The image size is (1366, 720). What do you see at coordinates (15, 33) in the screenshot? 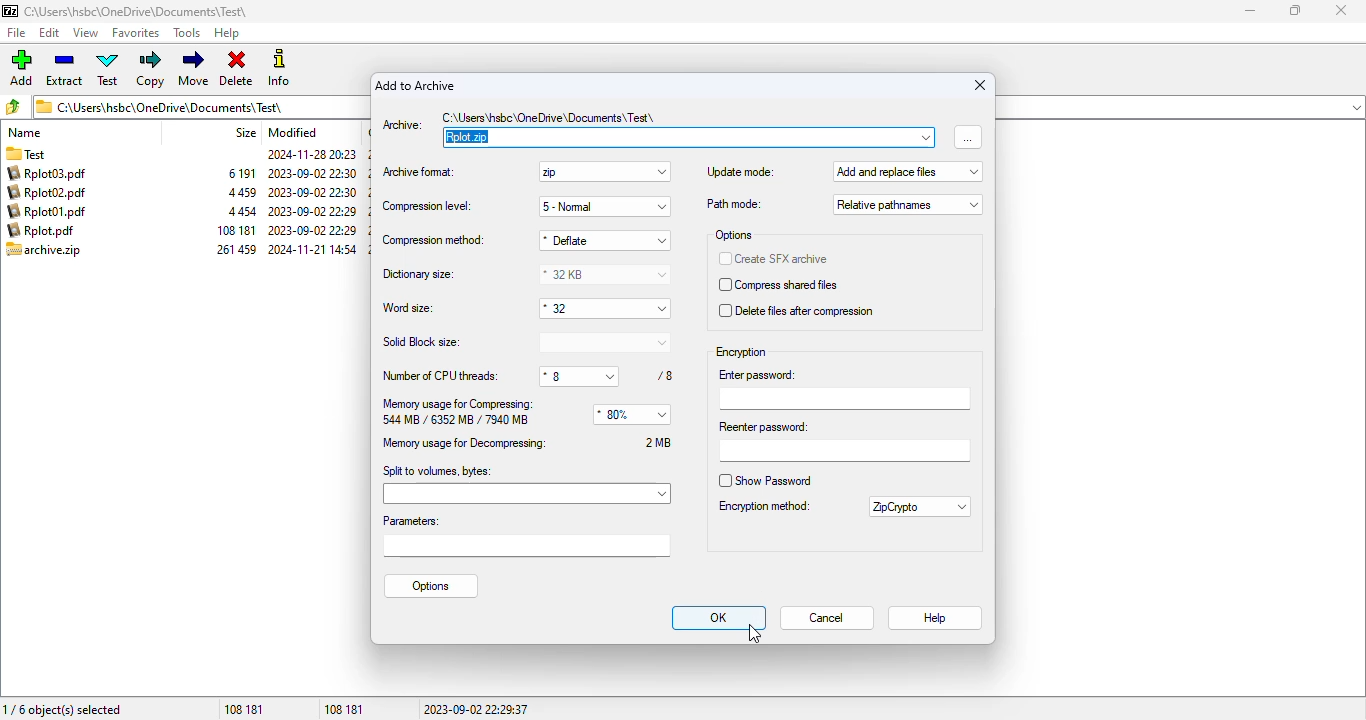
I see `file` at bounding box center [15, 33].